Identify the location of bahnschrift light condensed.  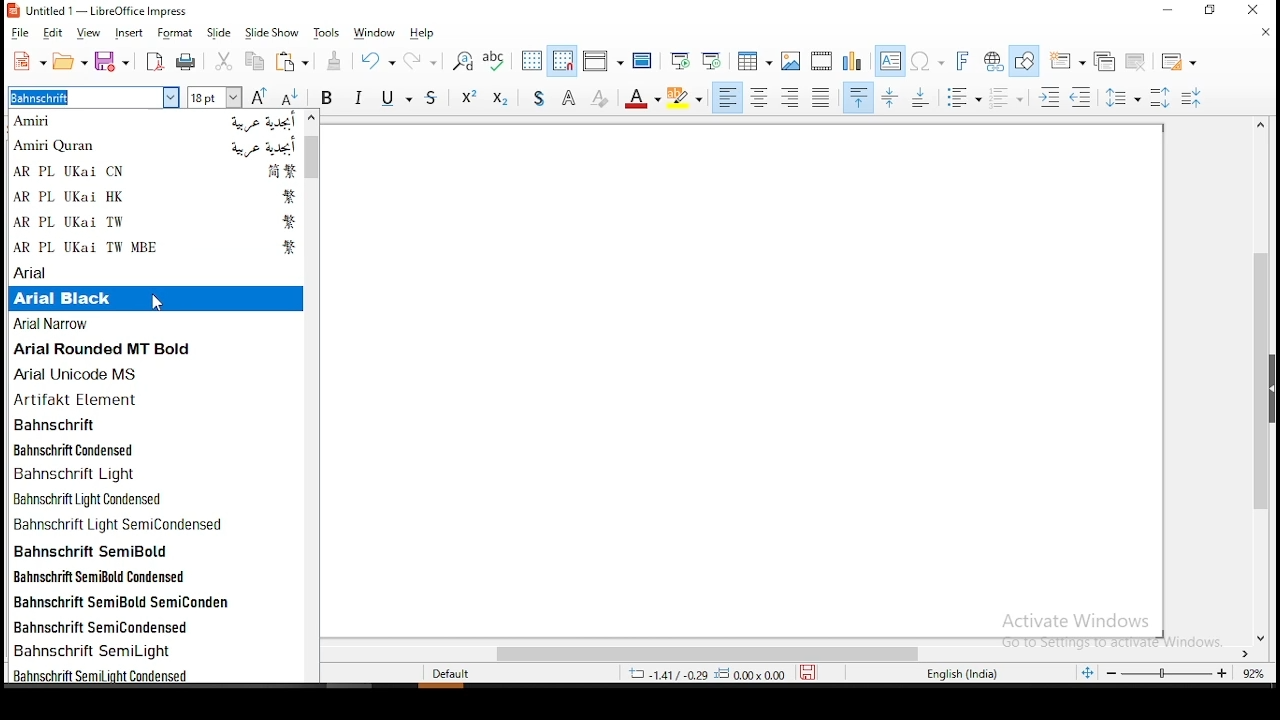
(157, 498).